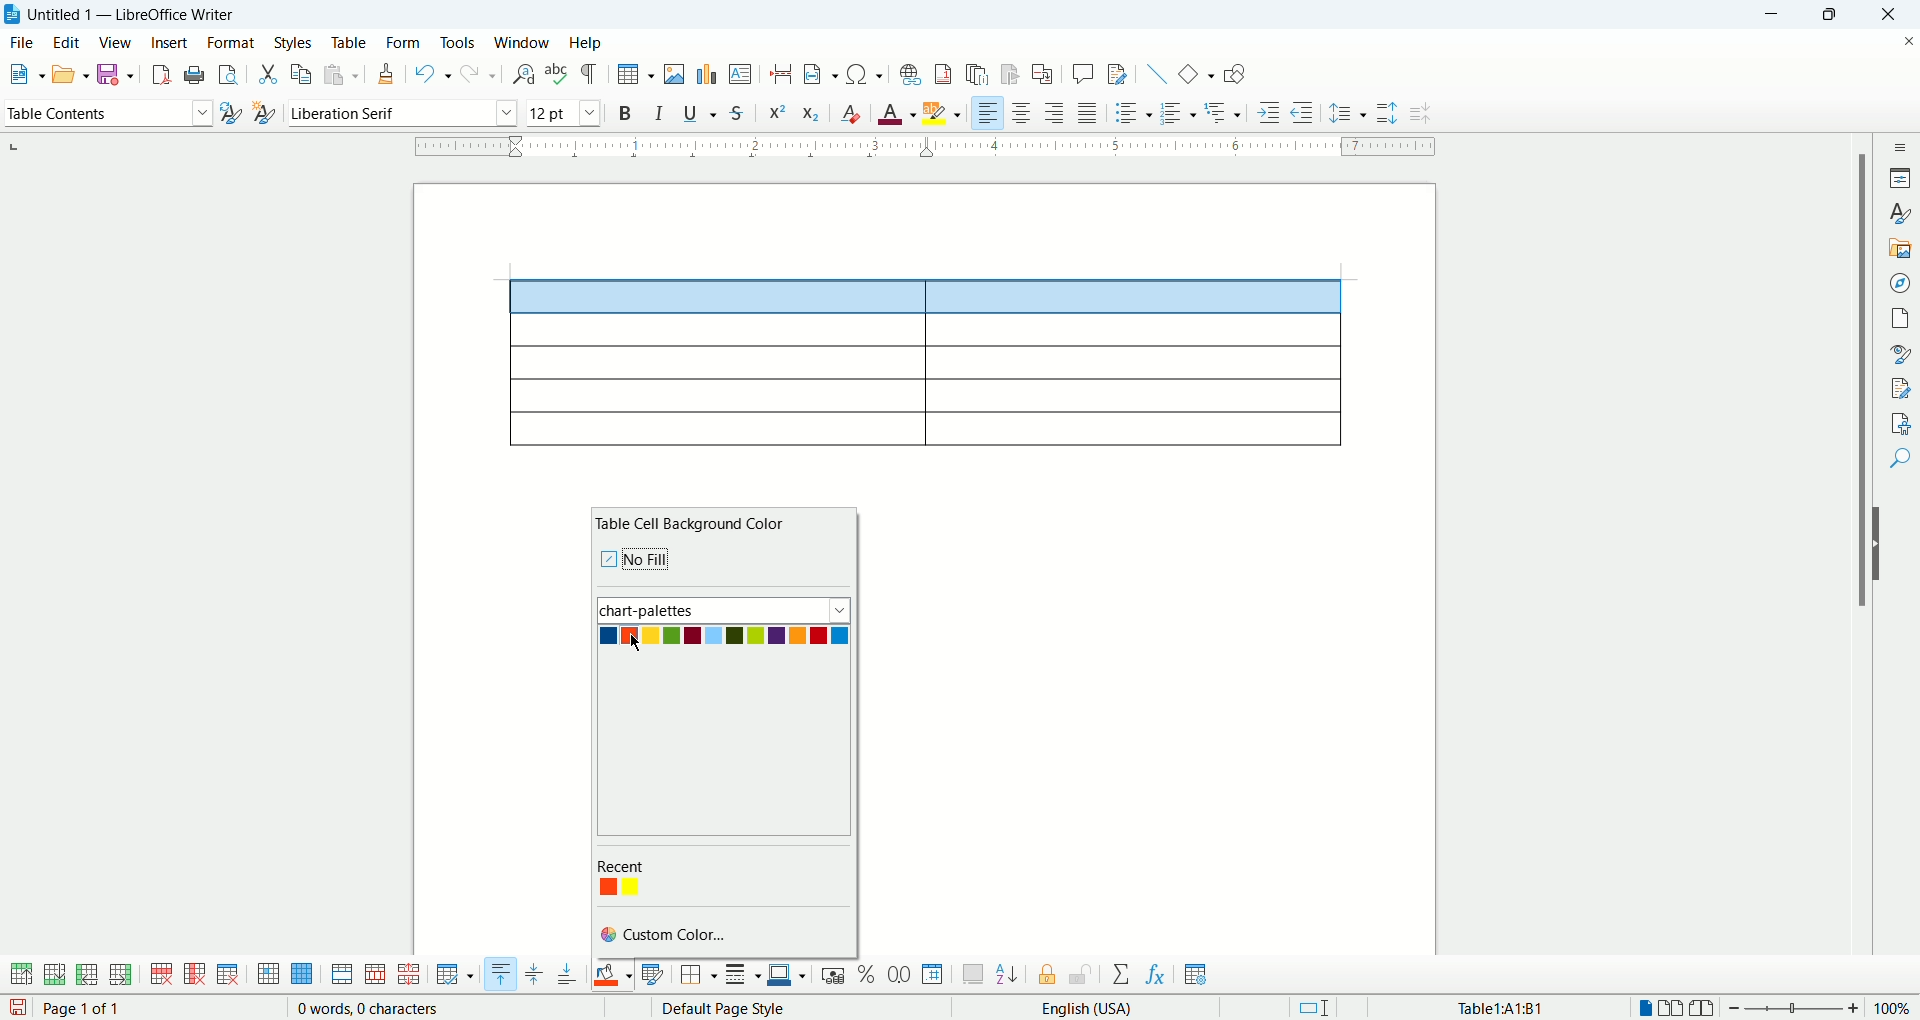 The width and height of the screenshot is (1920, 1020). What do you see at coordinates (302, 975) in the screenshot?
I see `select table` at bounding box center [302, 975].